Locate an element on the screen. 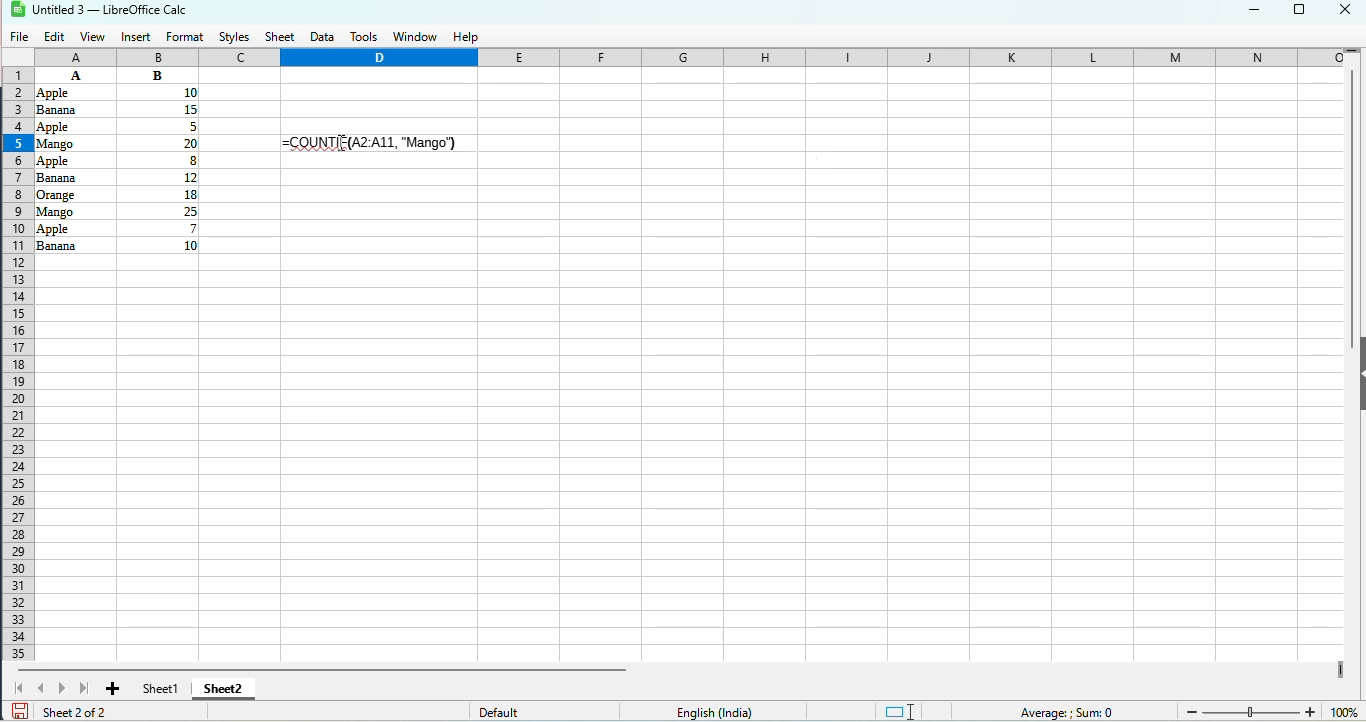  window is located at coordinates (416, 37).